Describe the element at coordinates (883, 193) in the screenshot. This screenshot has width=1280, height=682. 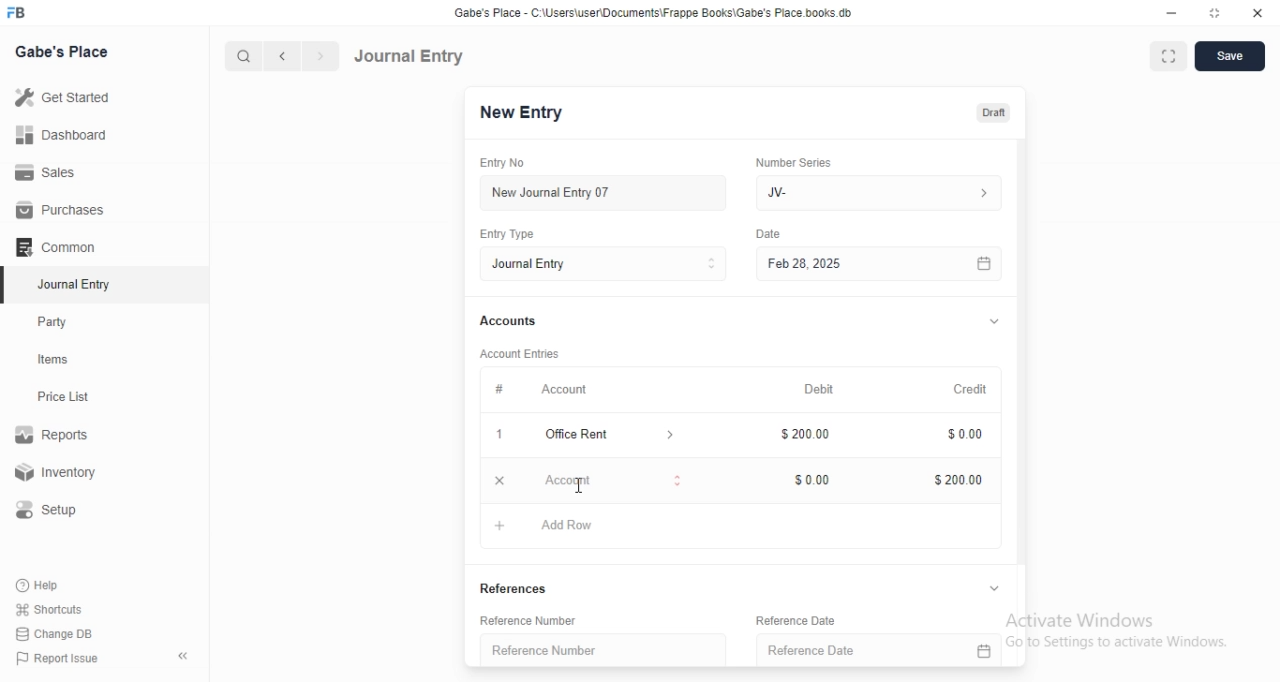
I see `JV-` at that location.